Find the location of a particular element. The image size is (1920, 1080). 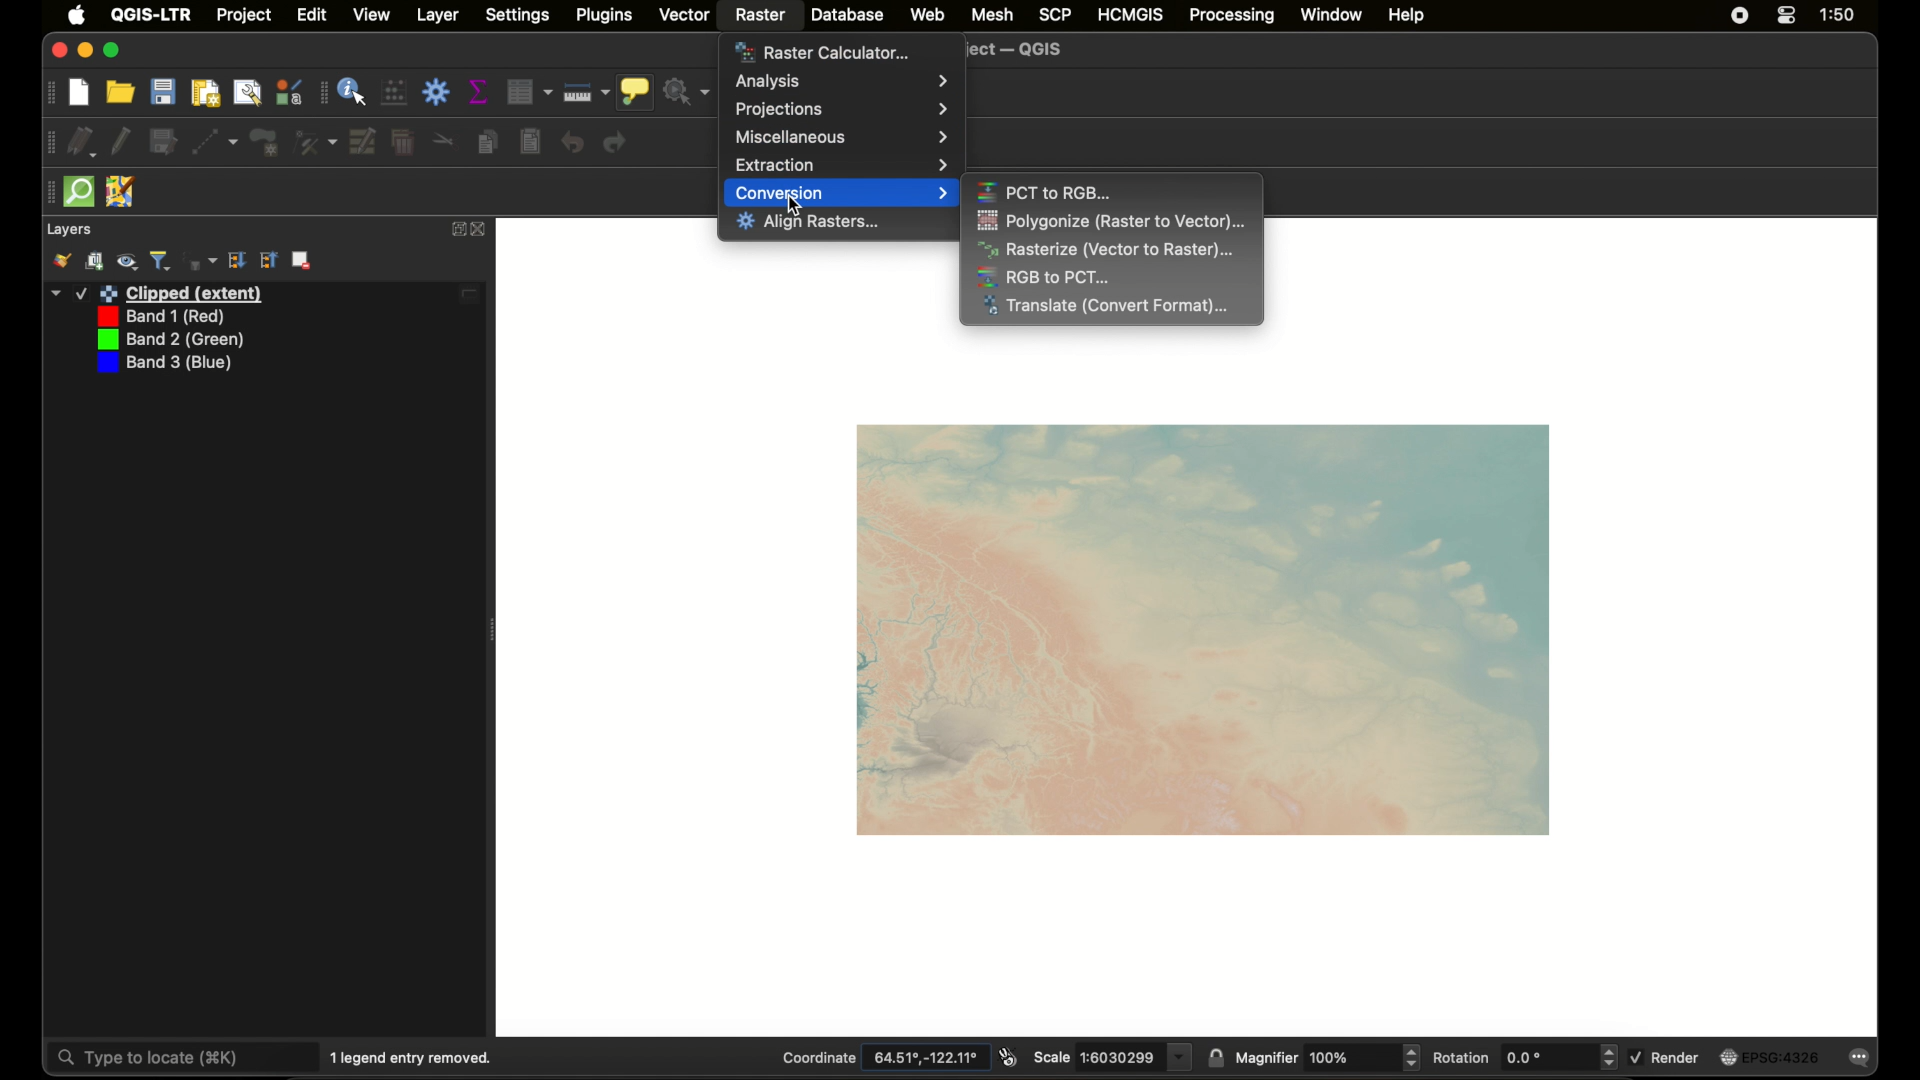

mesh is located at coordinates (992, 14).